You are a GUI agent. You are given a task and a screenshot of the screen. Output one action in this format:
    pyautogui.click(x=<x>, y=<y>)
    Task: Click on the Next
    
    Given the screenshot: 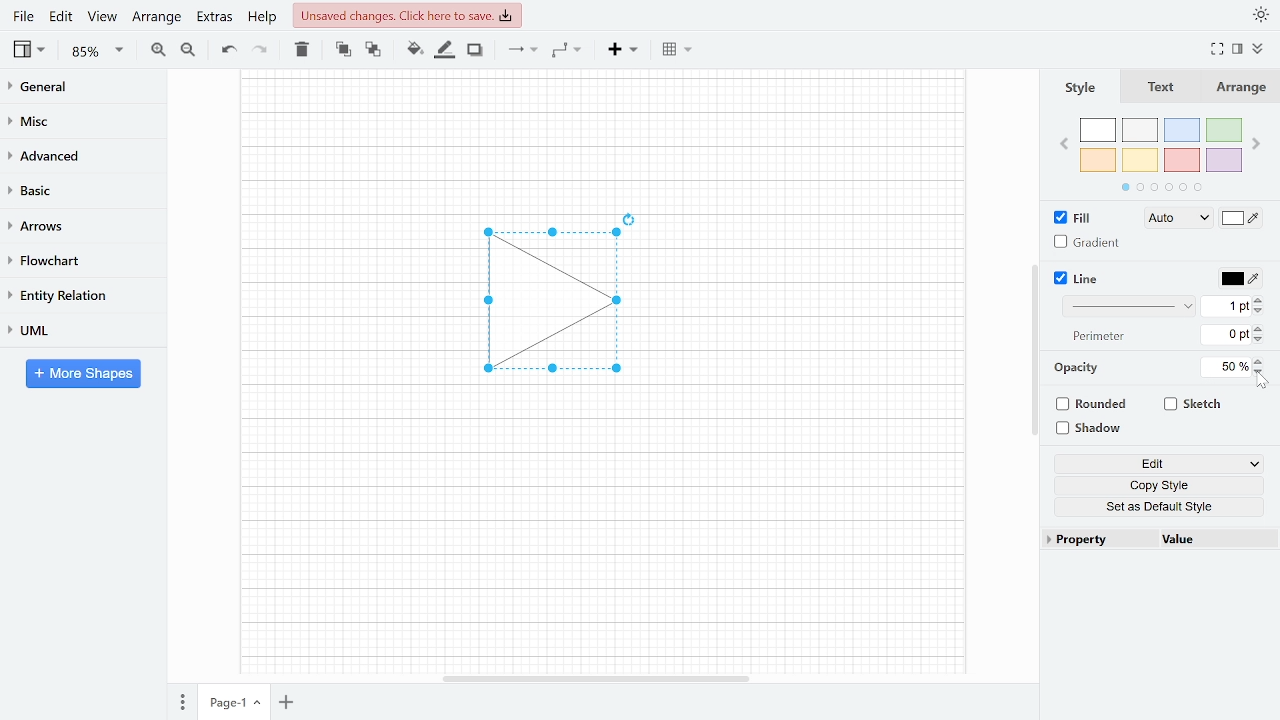 What is the action you would take?
    pyautogui.click(x=1258, y=140)
    